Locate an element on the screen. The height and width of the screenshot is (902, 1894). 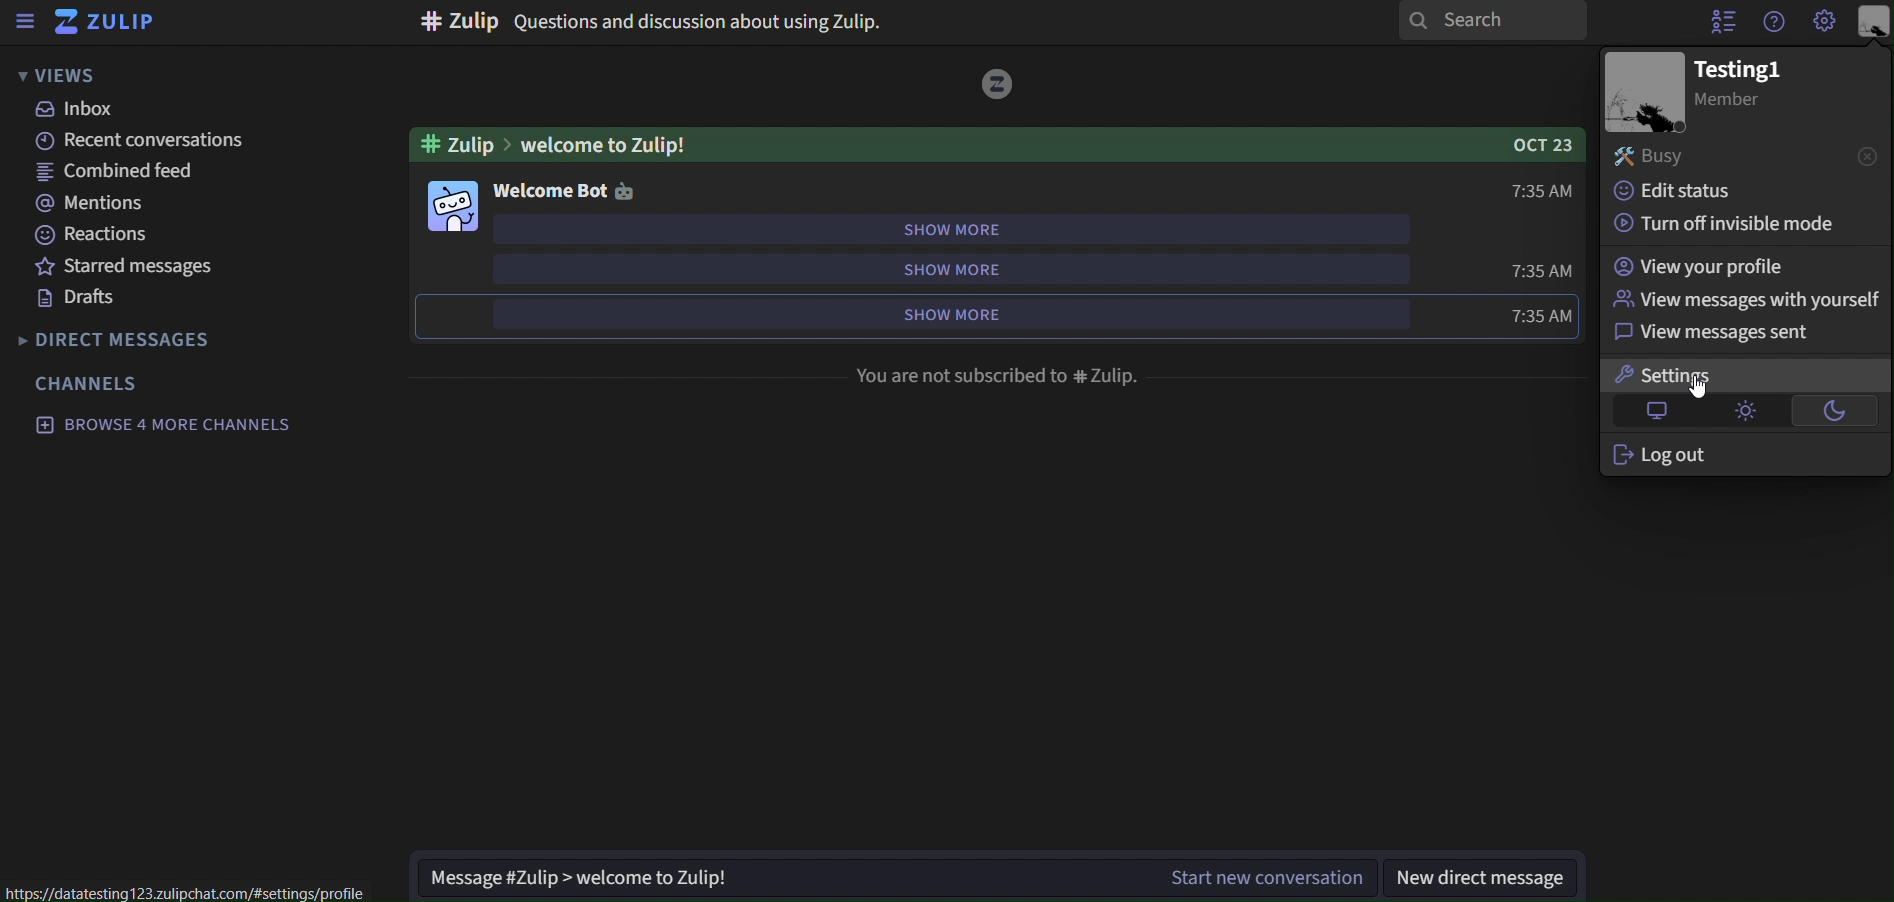
start new conversation is located at coordinates (1270, 879).